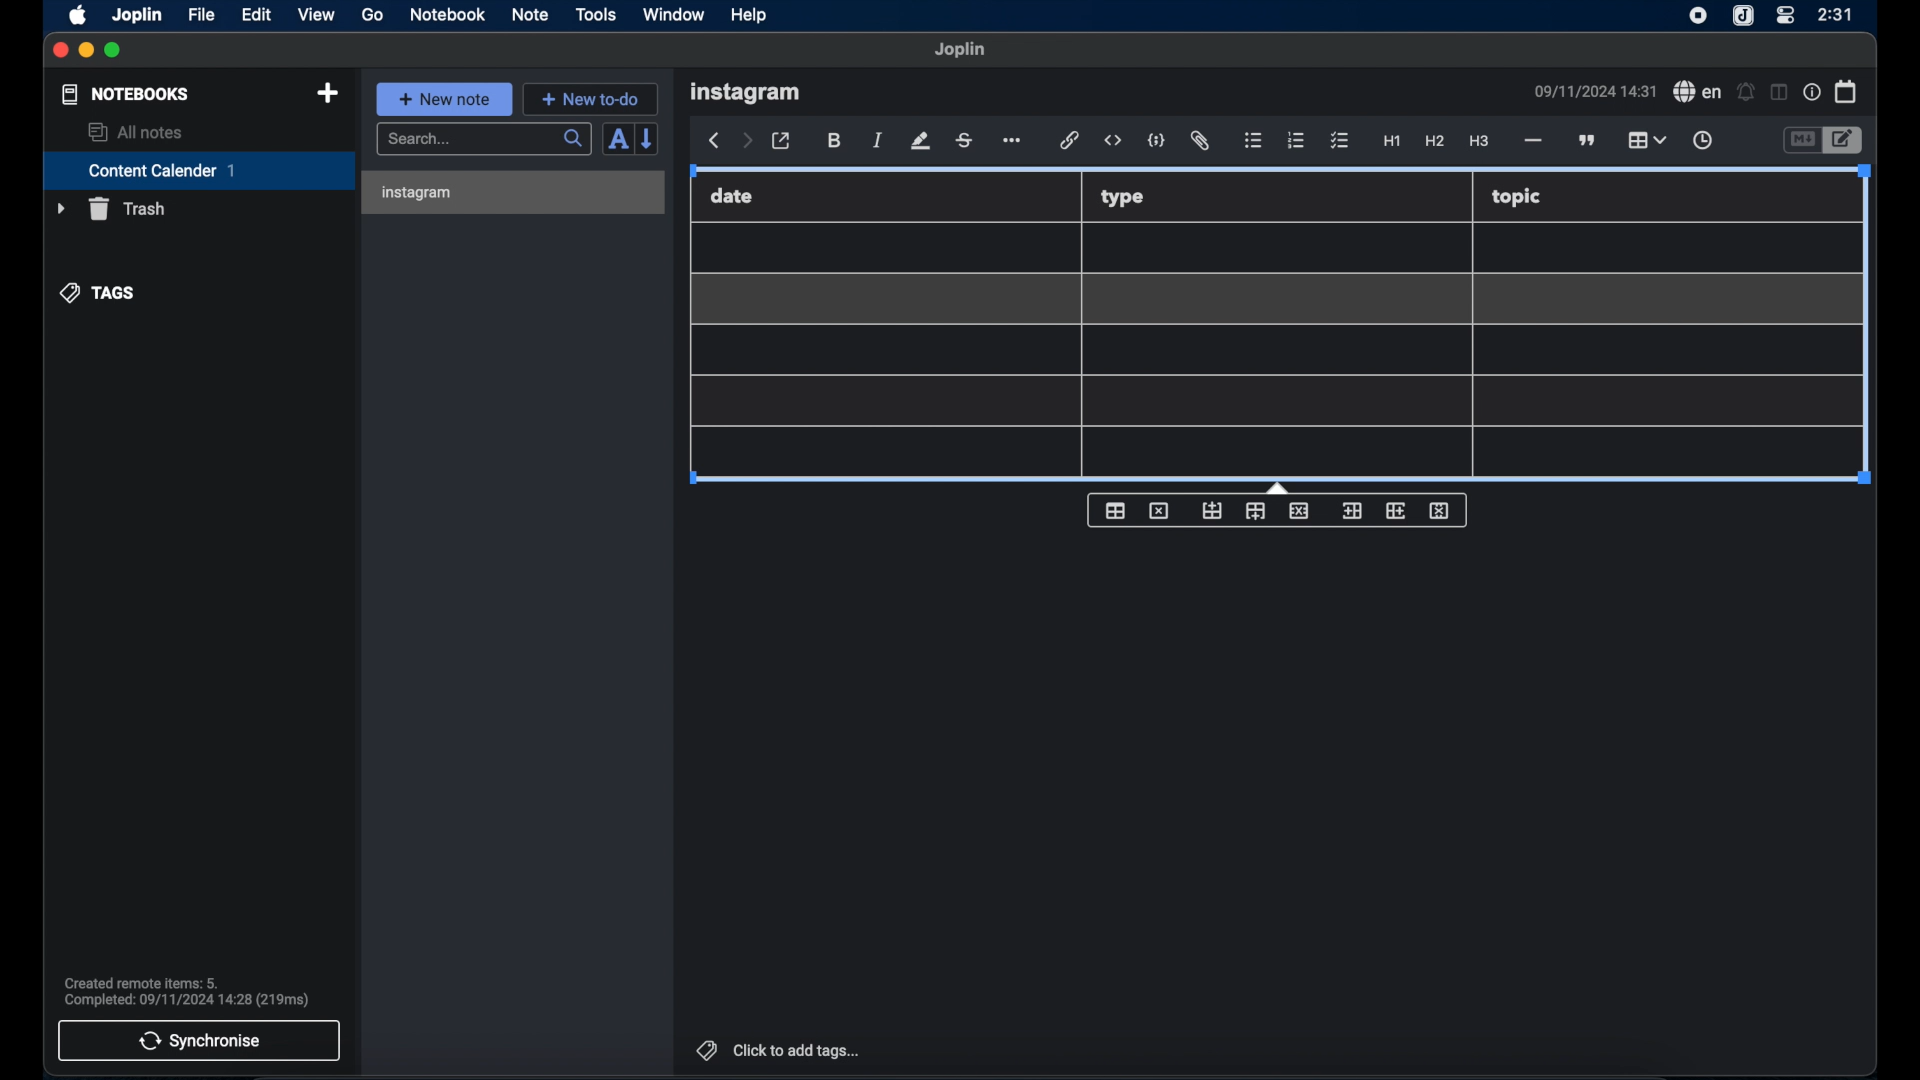 This screenshot has width=1920, height=1080. I want to click on heading 3, so click(1479, 142).